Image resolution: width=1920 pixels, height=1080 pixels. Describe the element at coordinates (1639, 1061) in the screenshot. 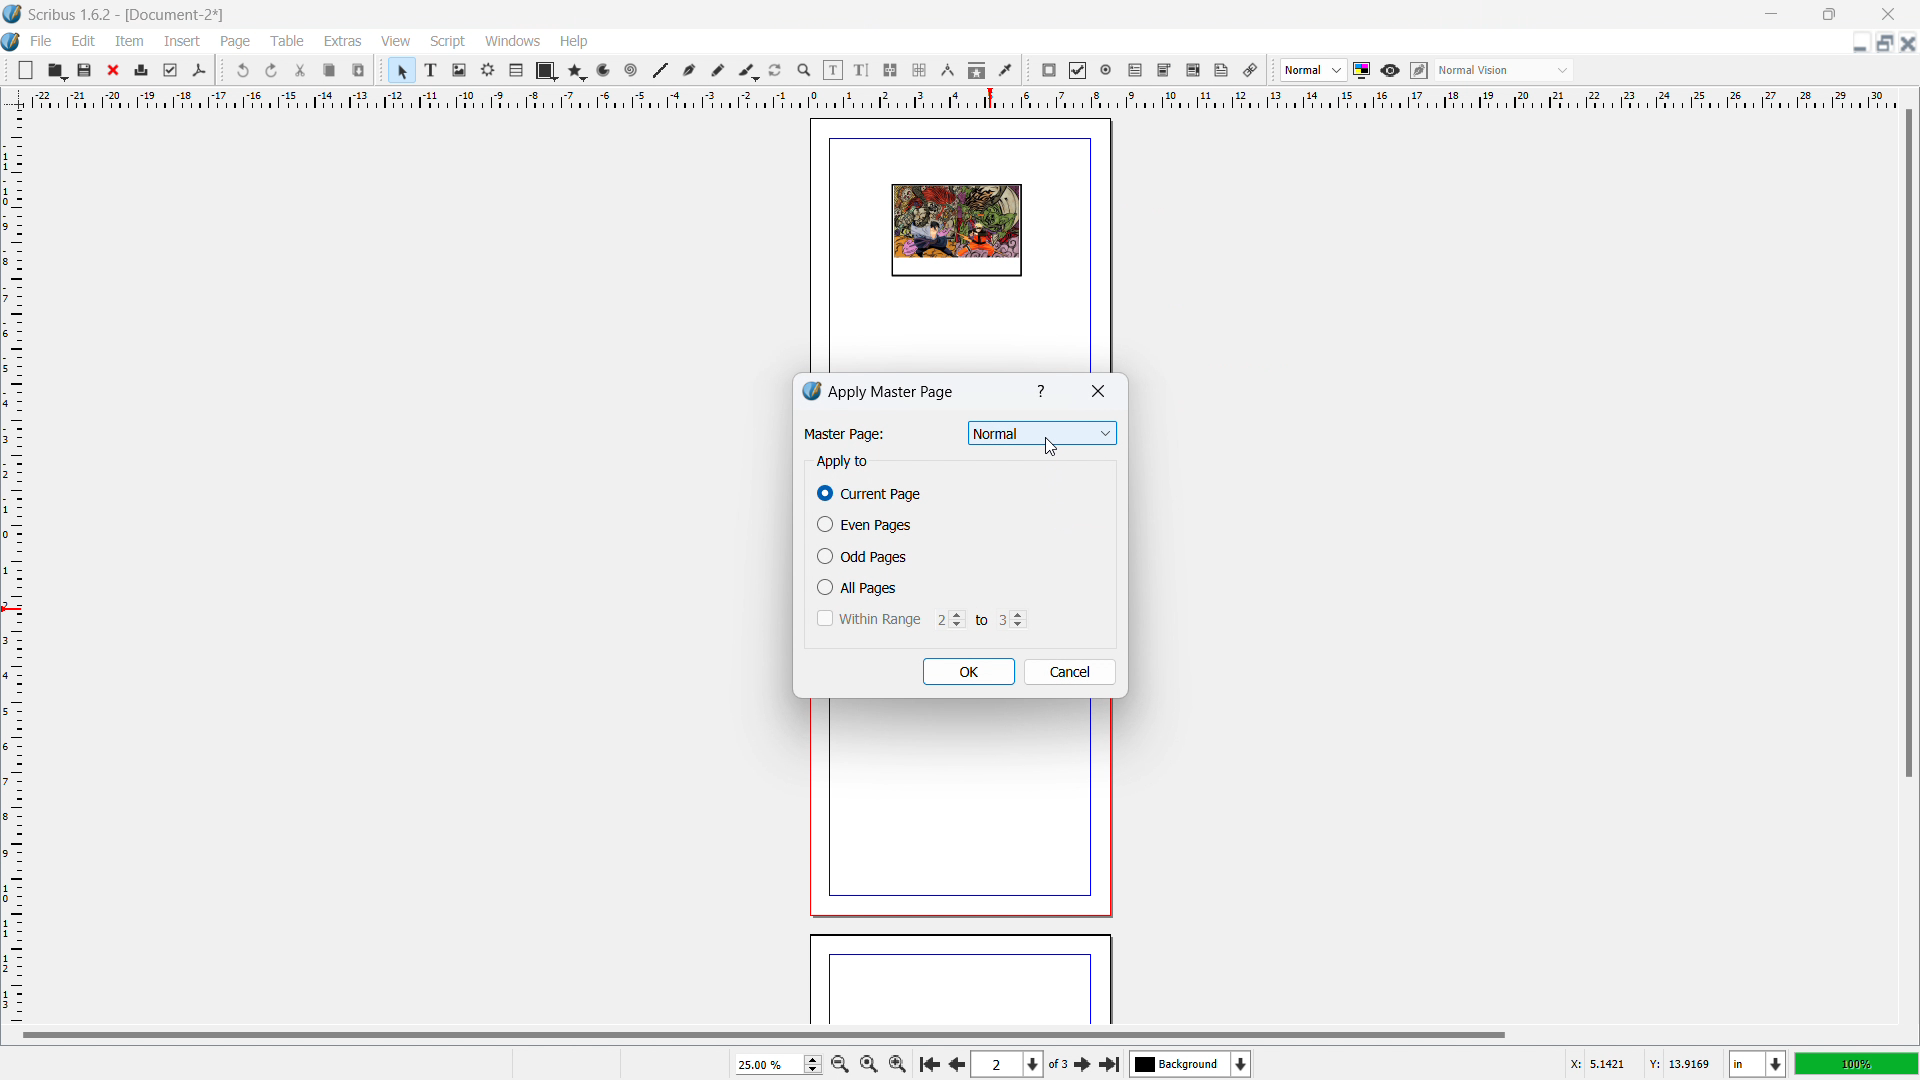

I see `cursor coordinate` at that location.